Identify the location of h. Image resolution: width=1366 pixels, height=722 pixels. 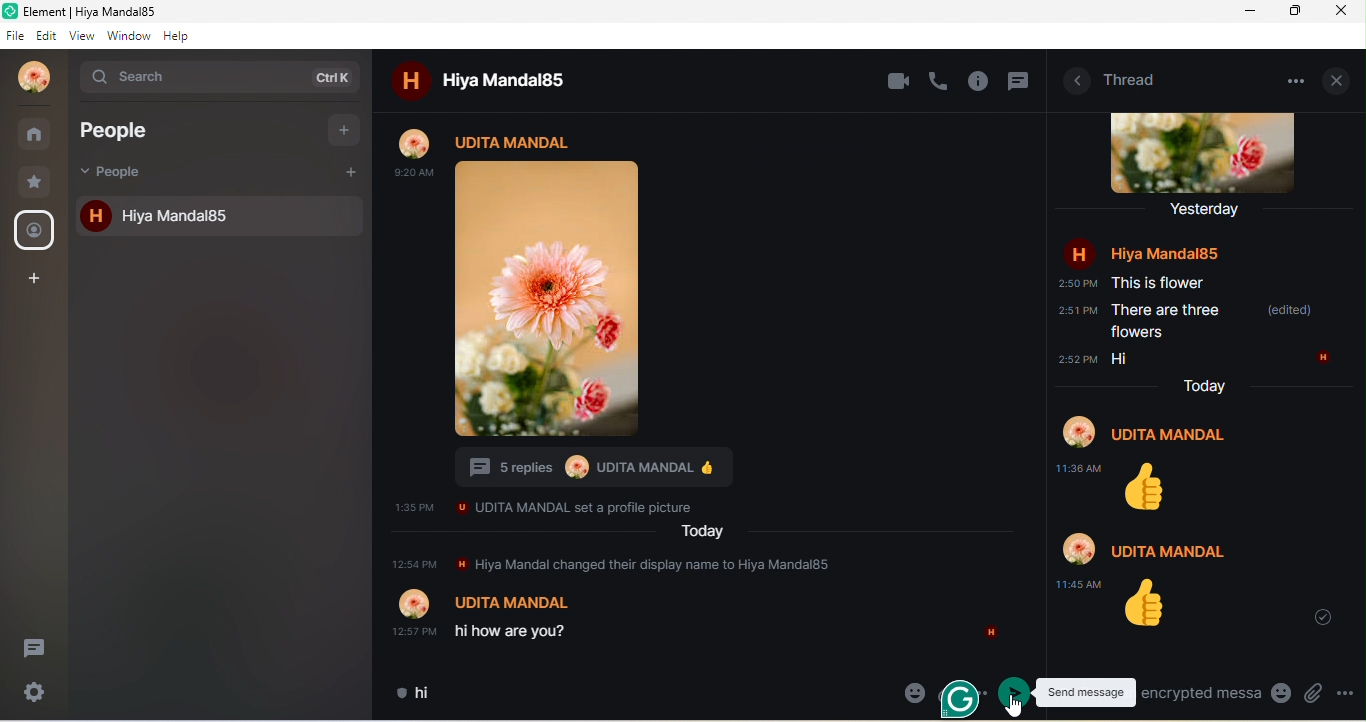
(93, 216).